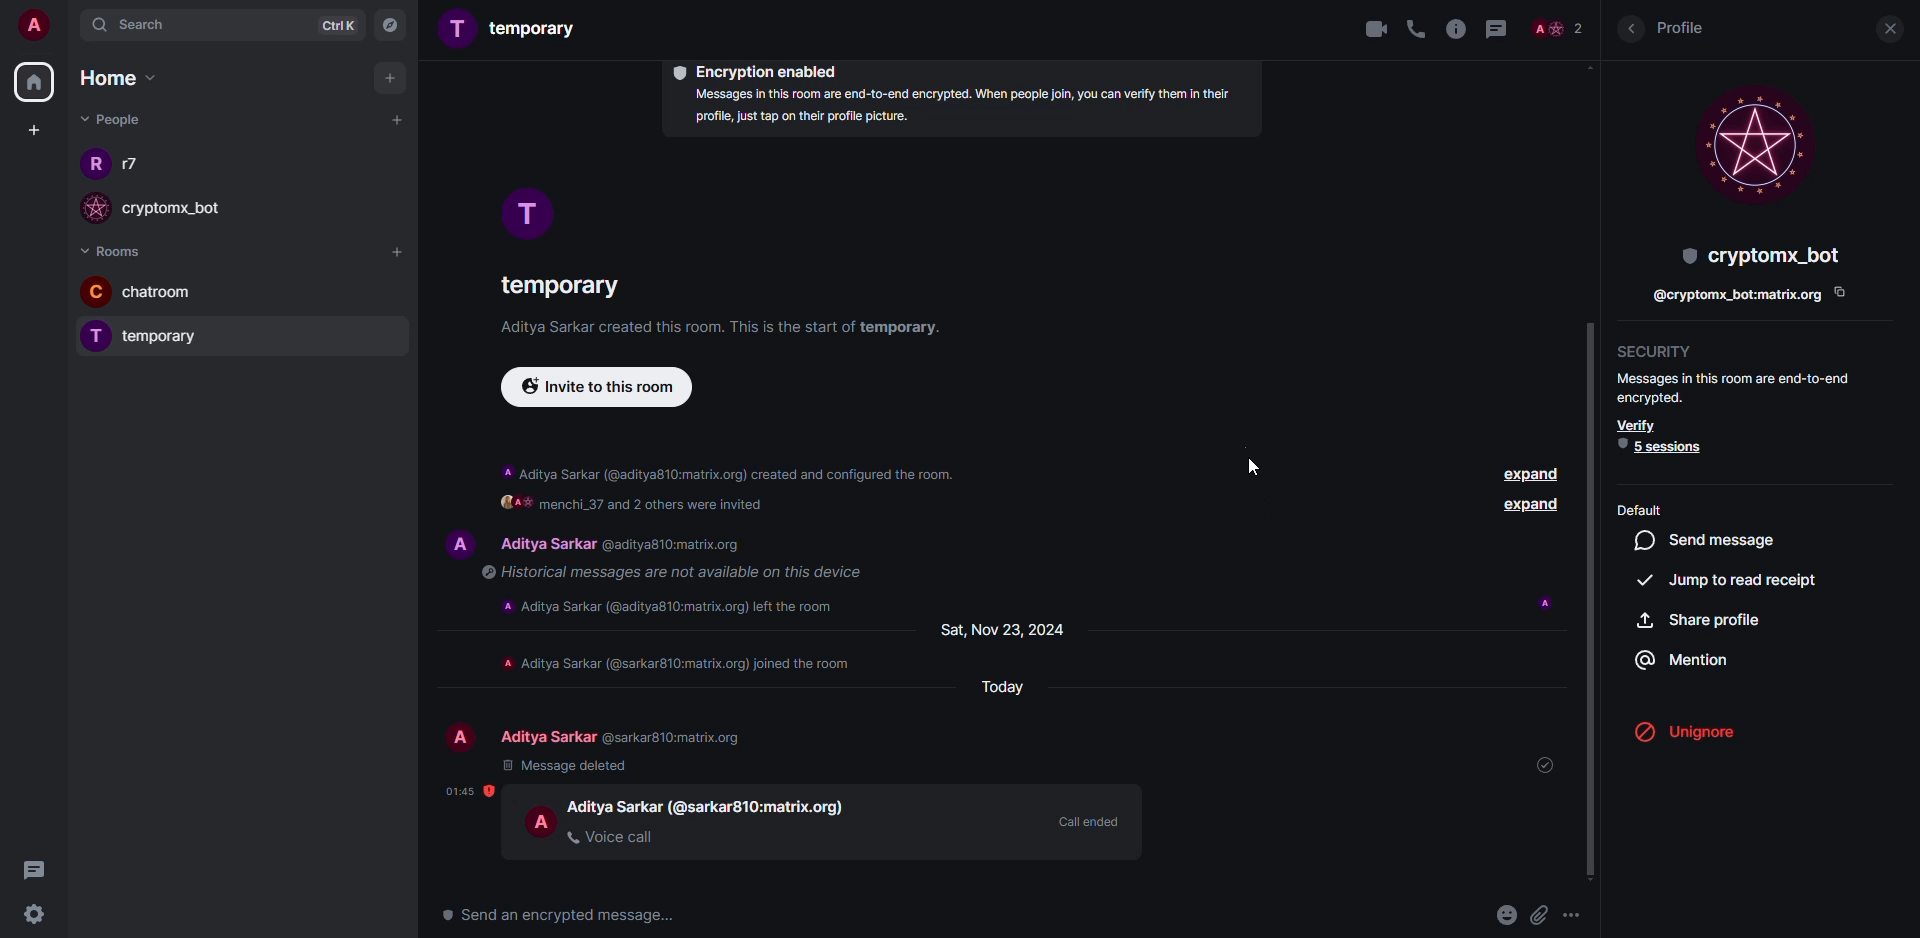 This screenshot has height=938, width=1920. Describe the element at coordinates (625, 737) in the screenshot. I see `people` at that location.